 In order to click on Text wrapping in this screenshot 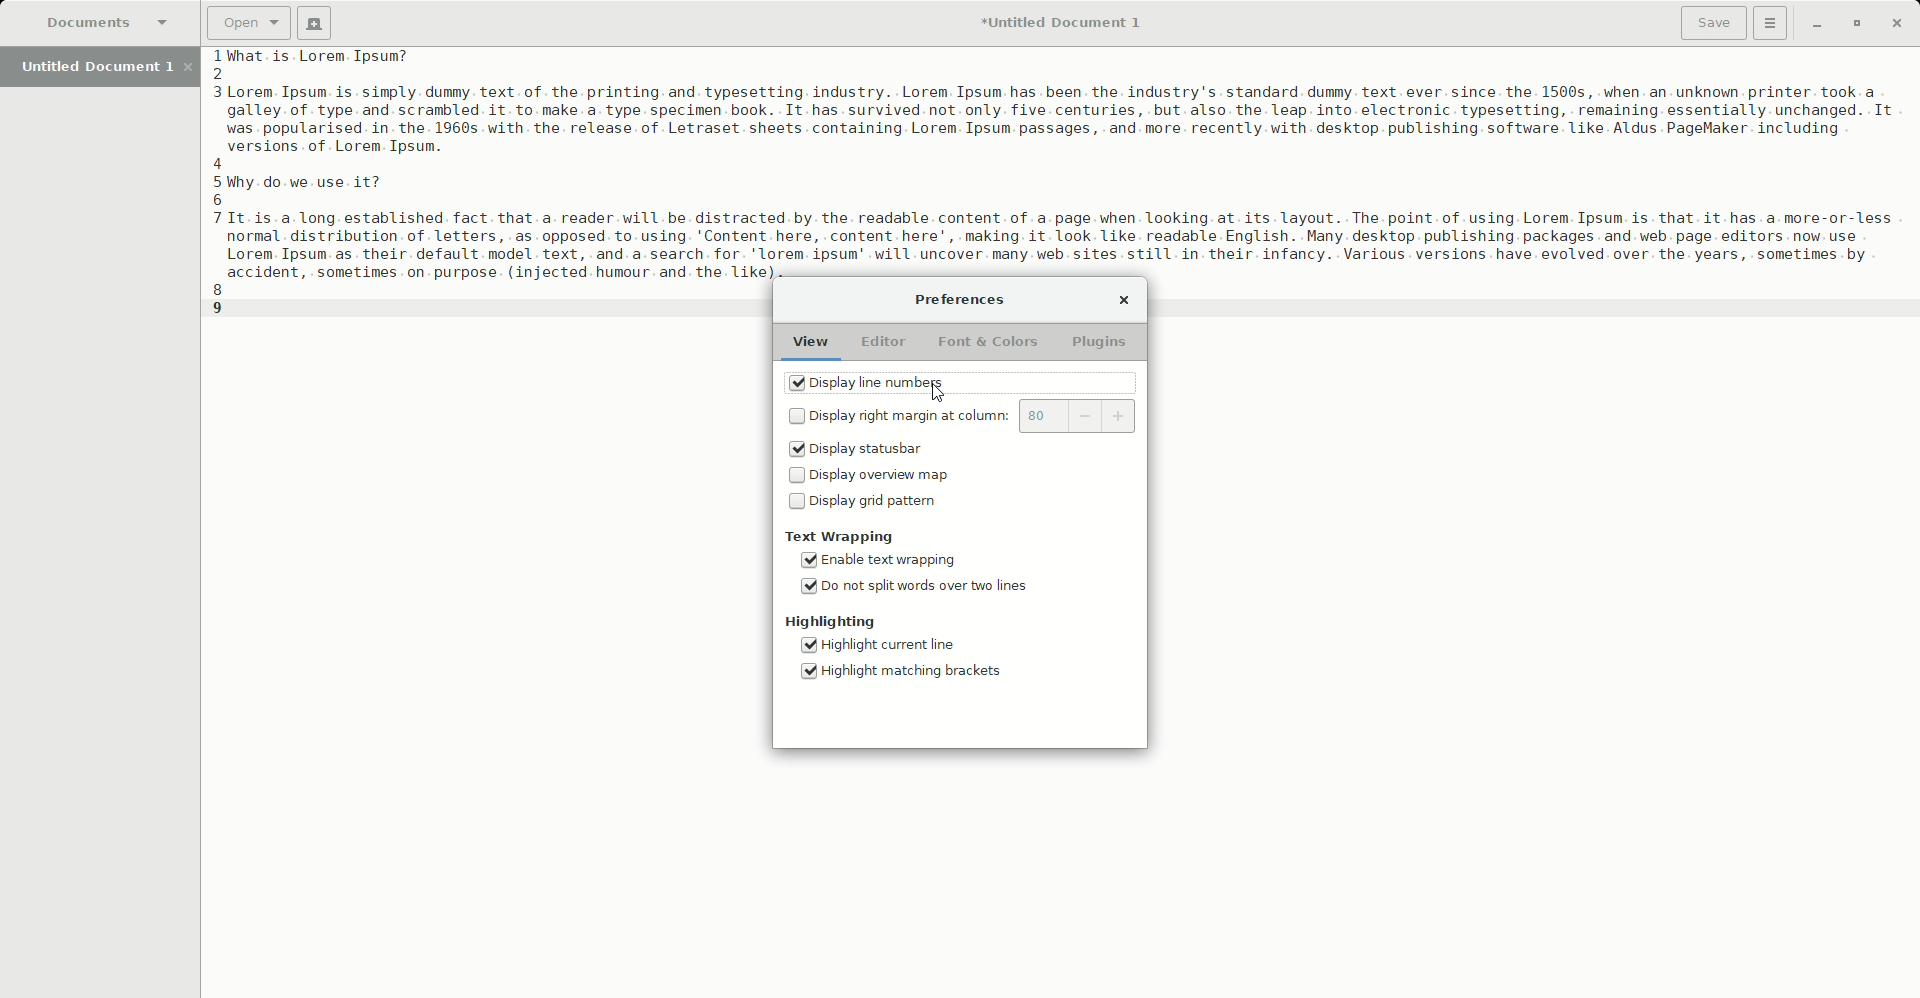, I will do `click(843, 538)`.